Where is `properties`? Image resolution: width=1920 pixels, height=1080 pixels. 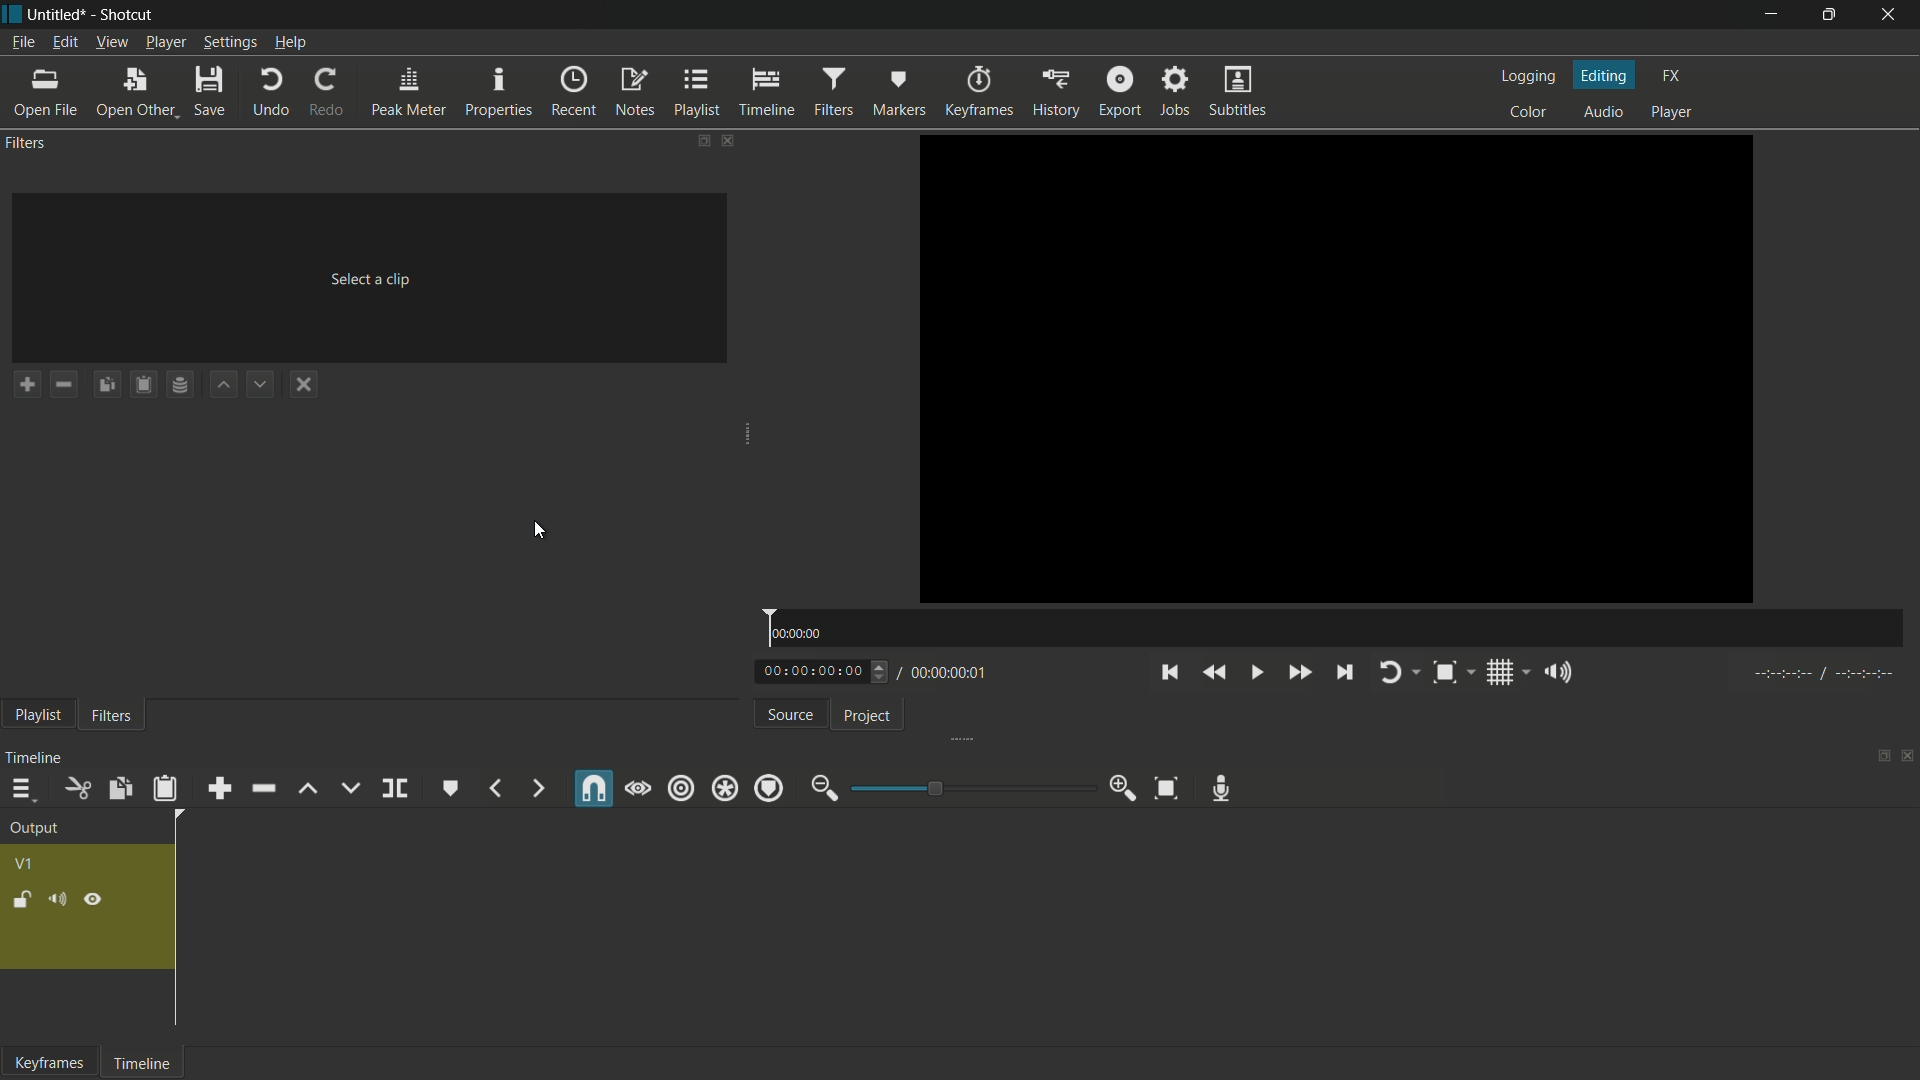
properties is located at coordinates (497, 91).